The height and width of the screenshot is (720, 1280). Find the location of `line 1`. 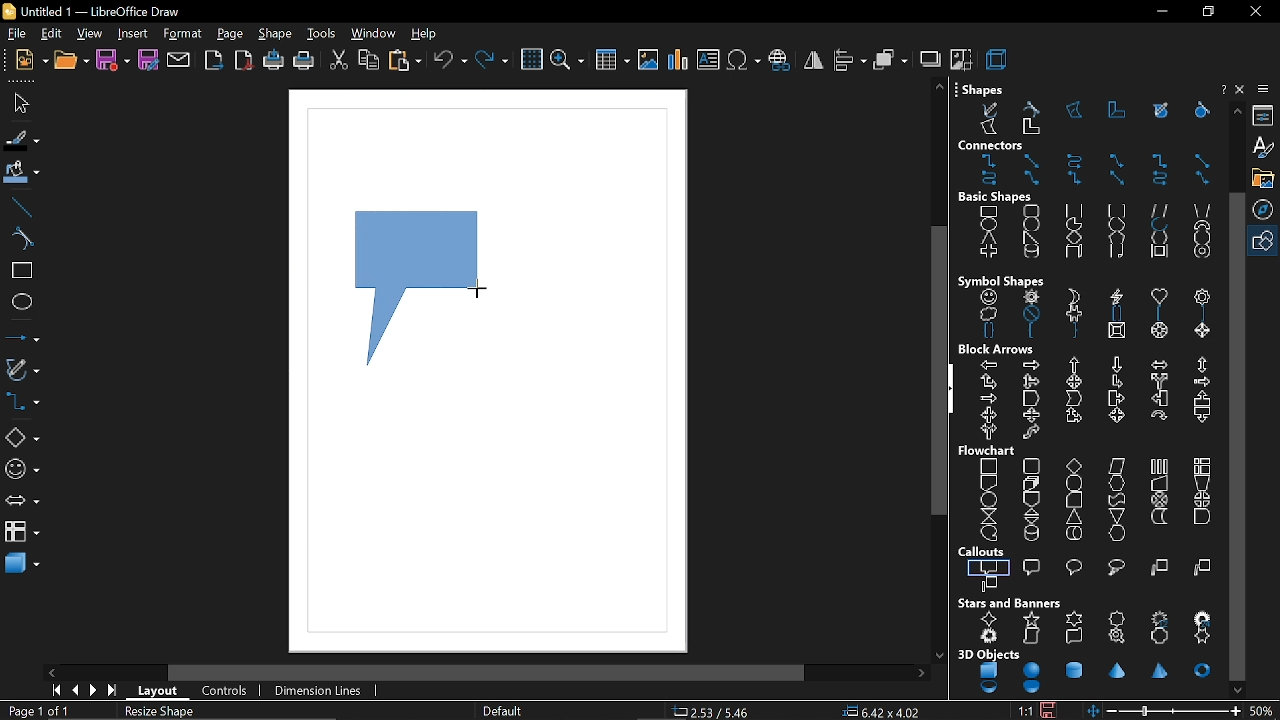

line 1 is located at coordinates (1158, 568).